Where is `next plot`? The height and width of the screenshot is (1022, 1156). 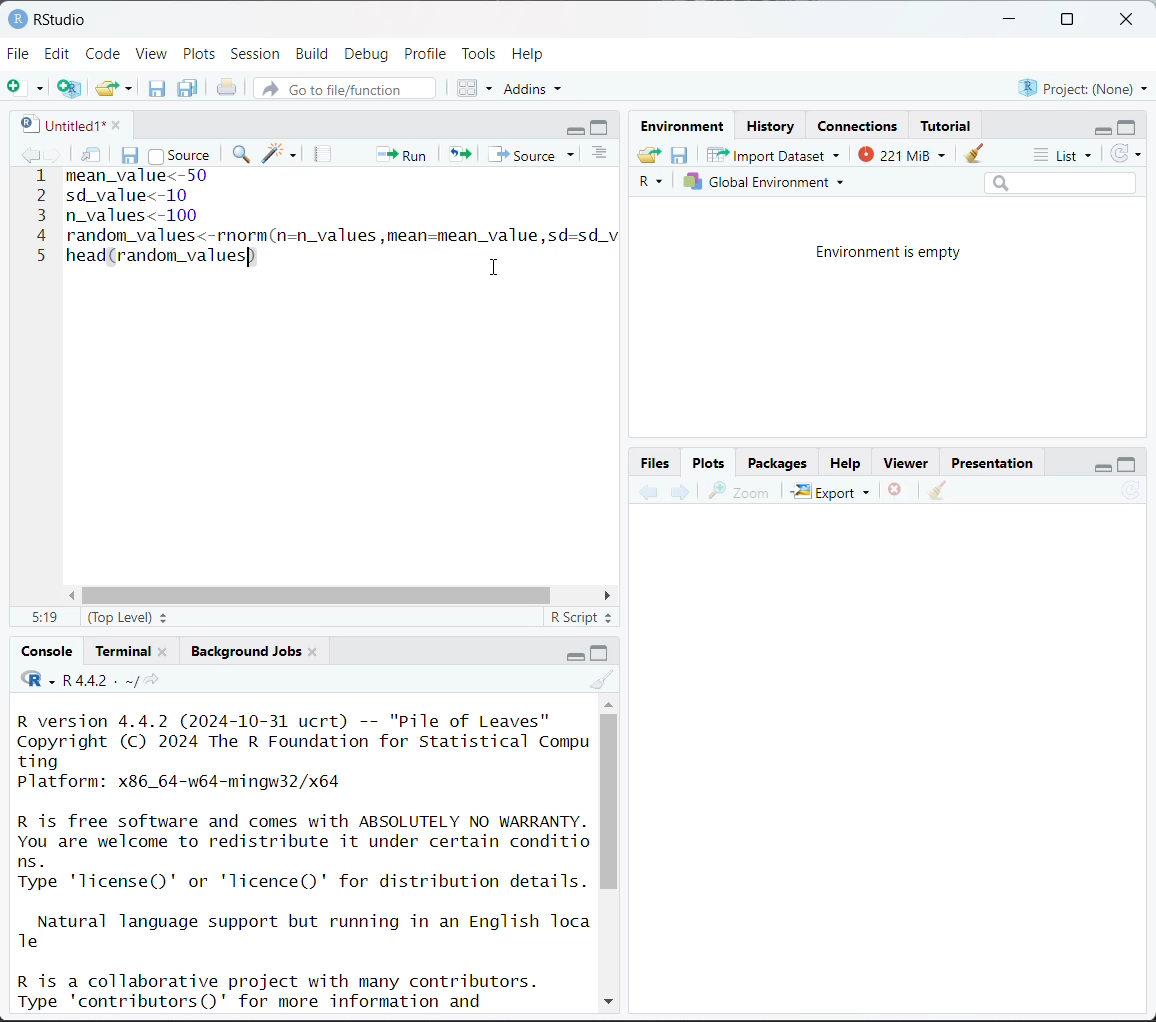 next plot is located at coordinates (678, 492).